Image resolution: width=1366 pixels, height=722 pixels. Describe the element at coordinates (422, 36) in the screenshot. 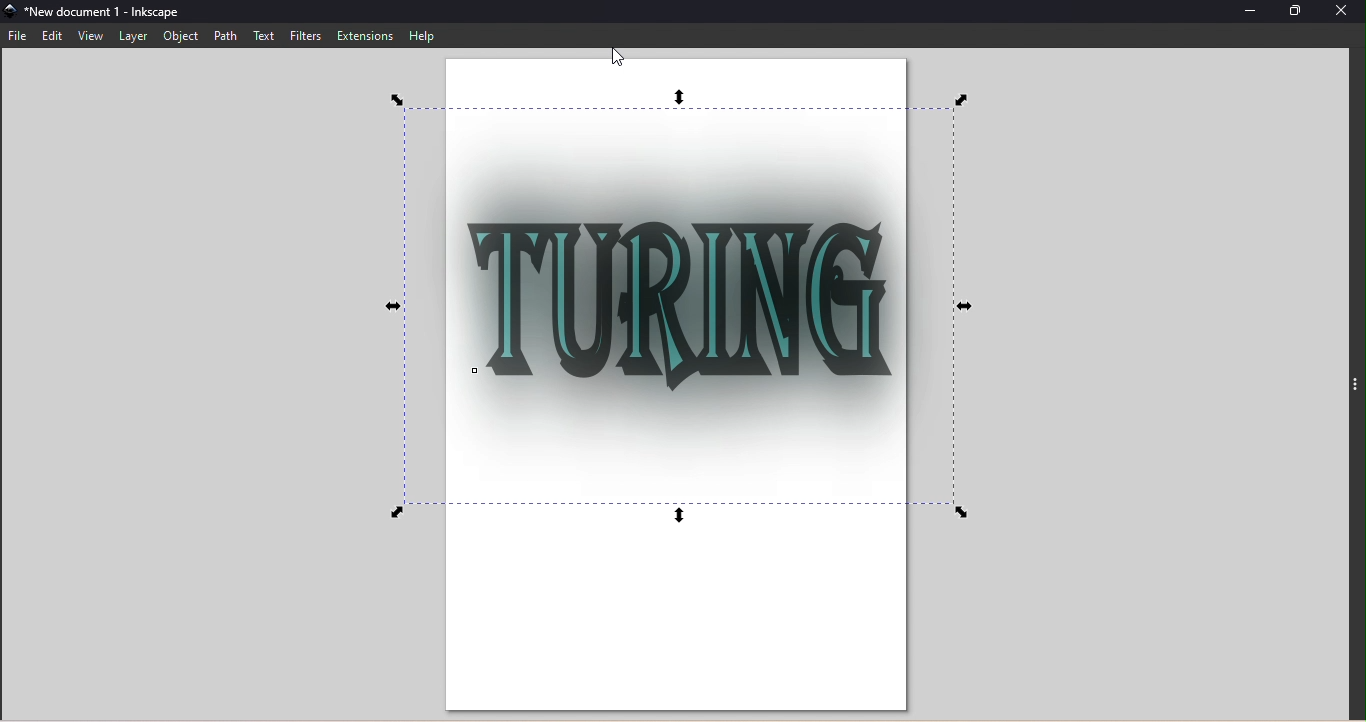

I see `Help` at that location.